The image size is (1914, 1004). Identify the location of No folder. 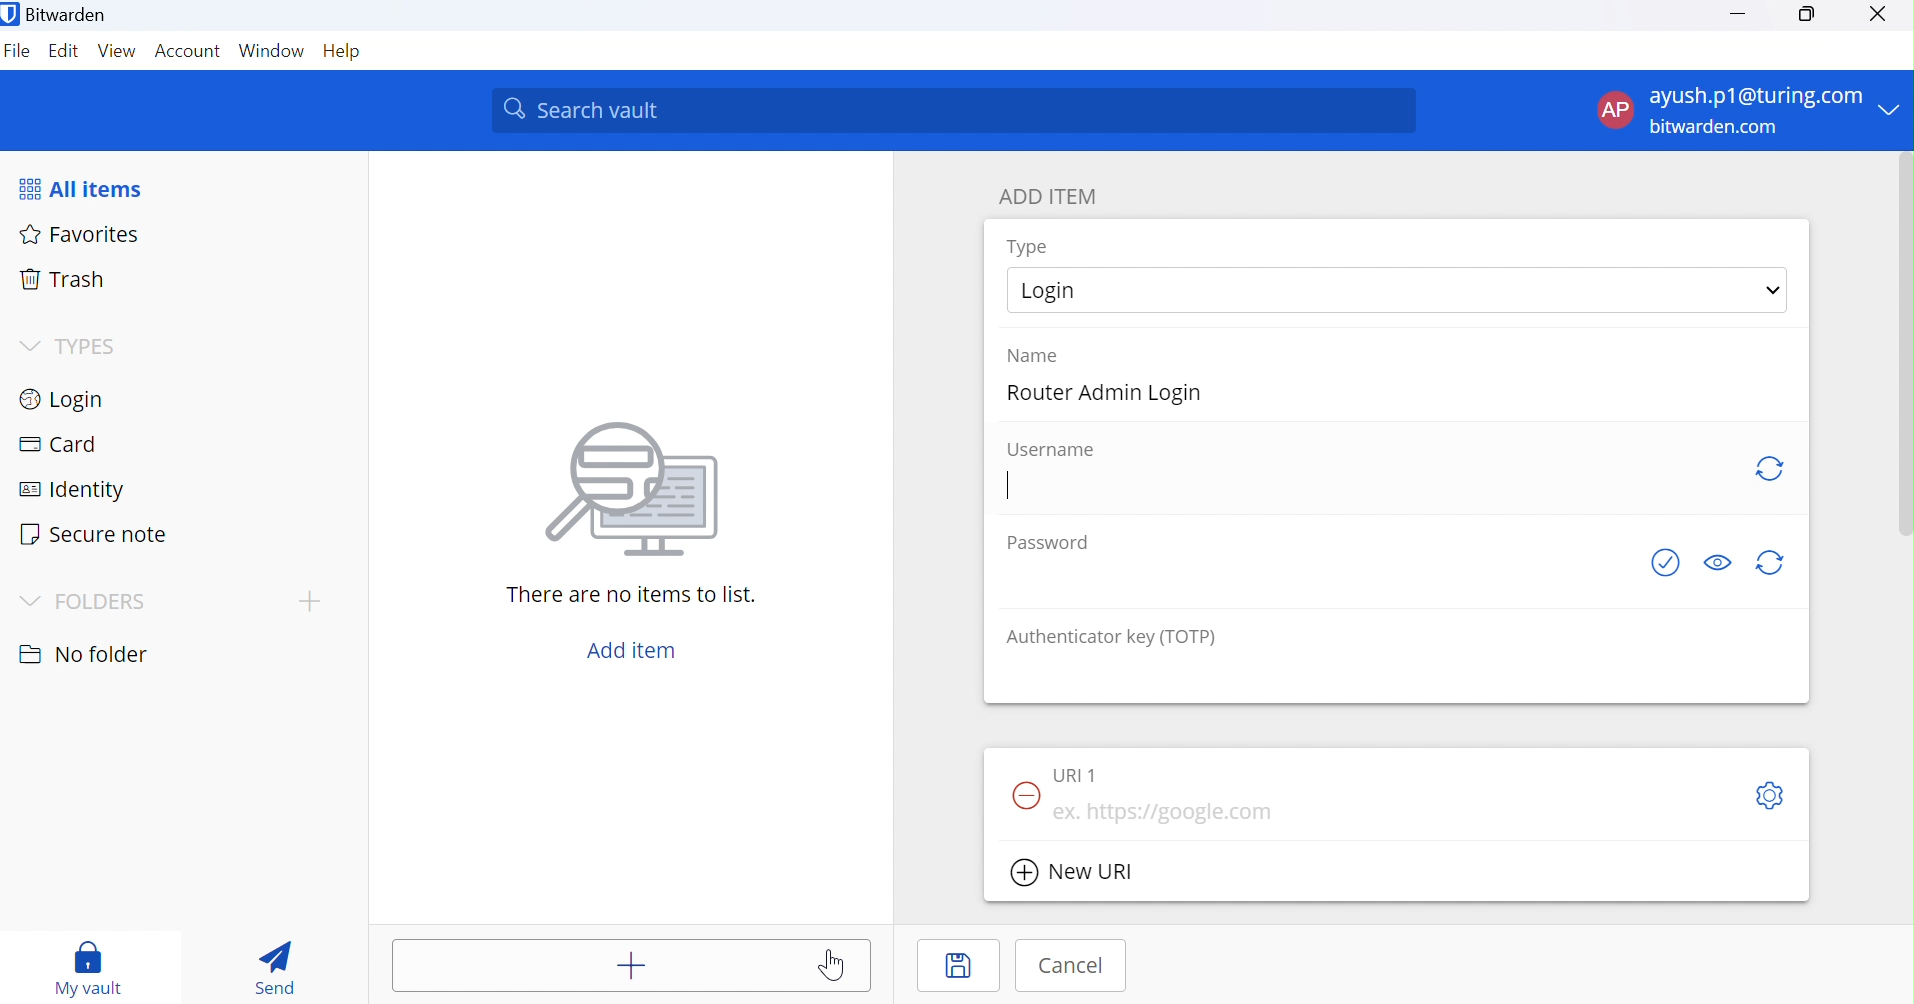
(82, 650).